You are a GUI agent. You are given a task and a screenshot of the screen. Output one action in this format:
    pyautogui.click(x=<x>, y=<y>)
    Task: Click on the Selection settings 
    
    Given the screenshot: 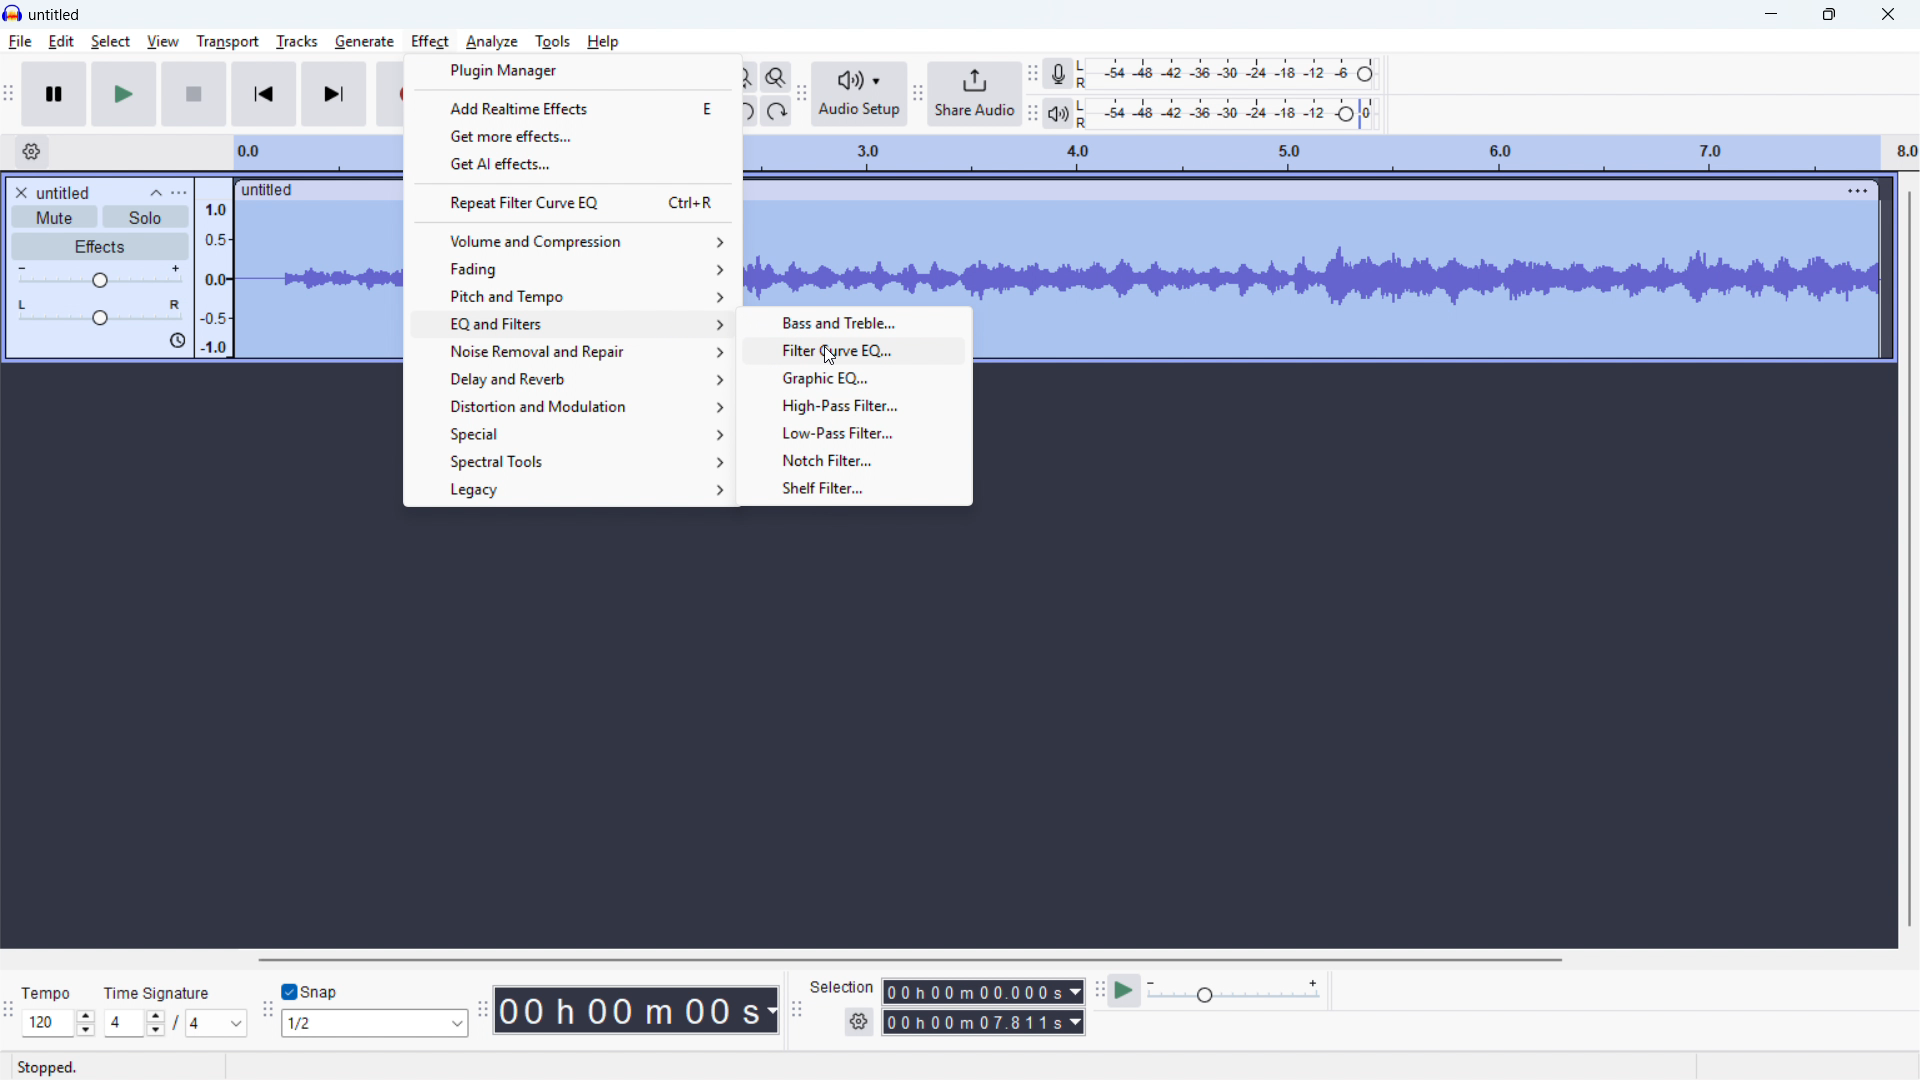 What is the action you would take?
    pyautogui.click(x=859, y=1023)
    